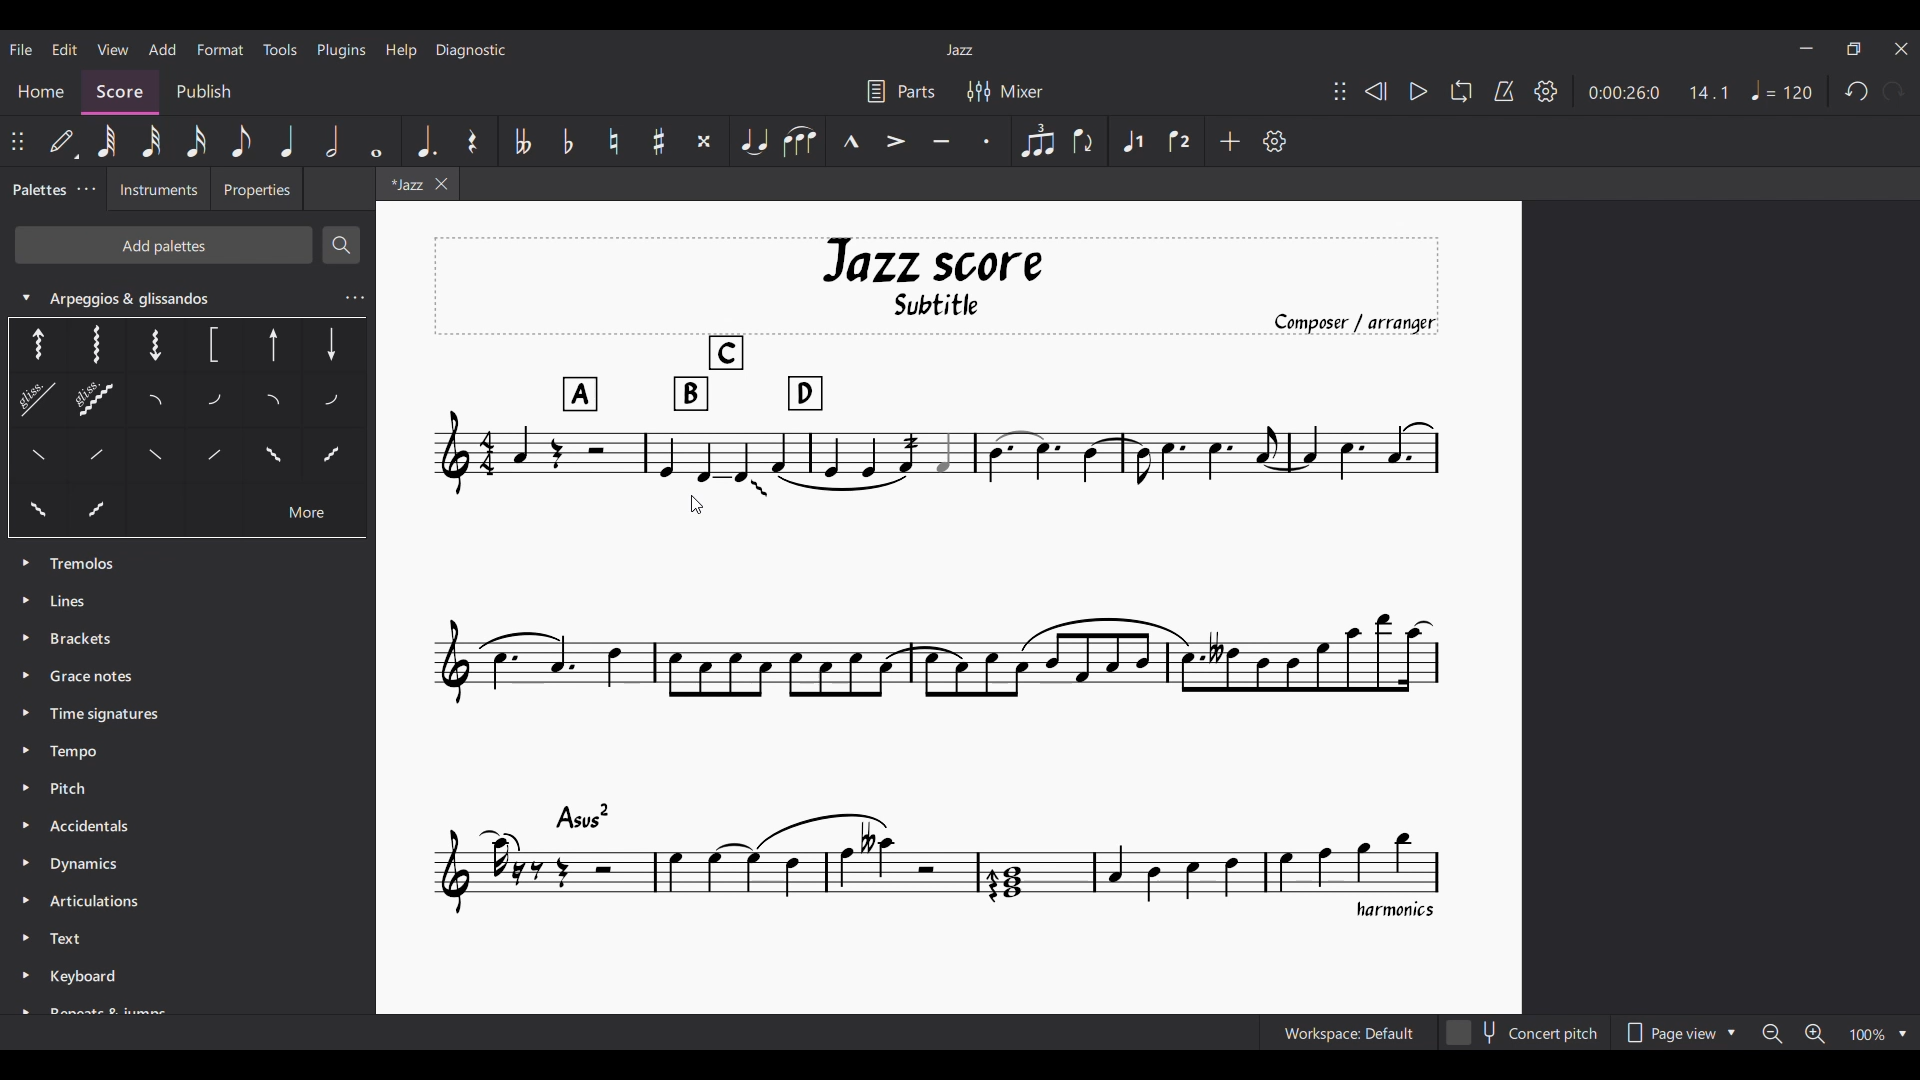 Image resolution: width=1920 pixels, height=1080 pixels. I want to click on Undo, so click(1857, 91).